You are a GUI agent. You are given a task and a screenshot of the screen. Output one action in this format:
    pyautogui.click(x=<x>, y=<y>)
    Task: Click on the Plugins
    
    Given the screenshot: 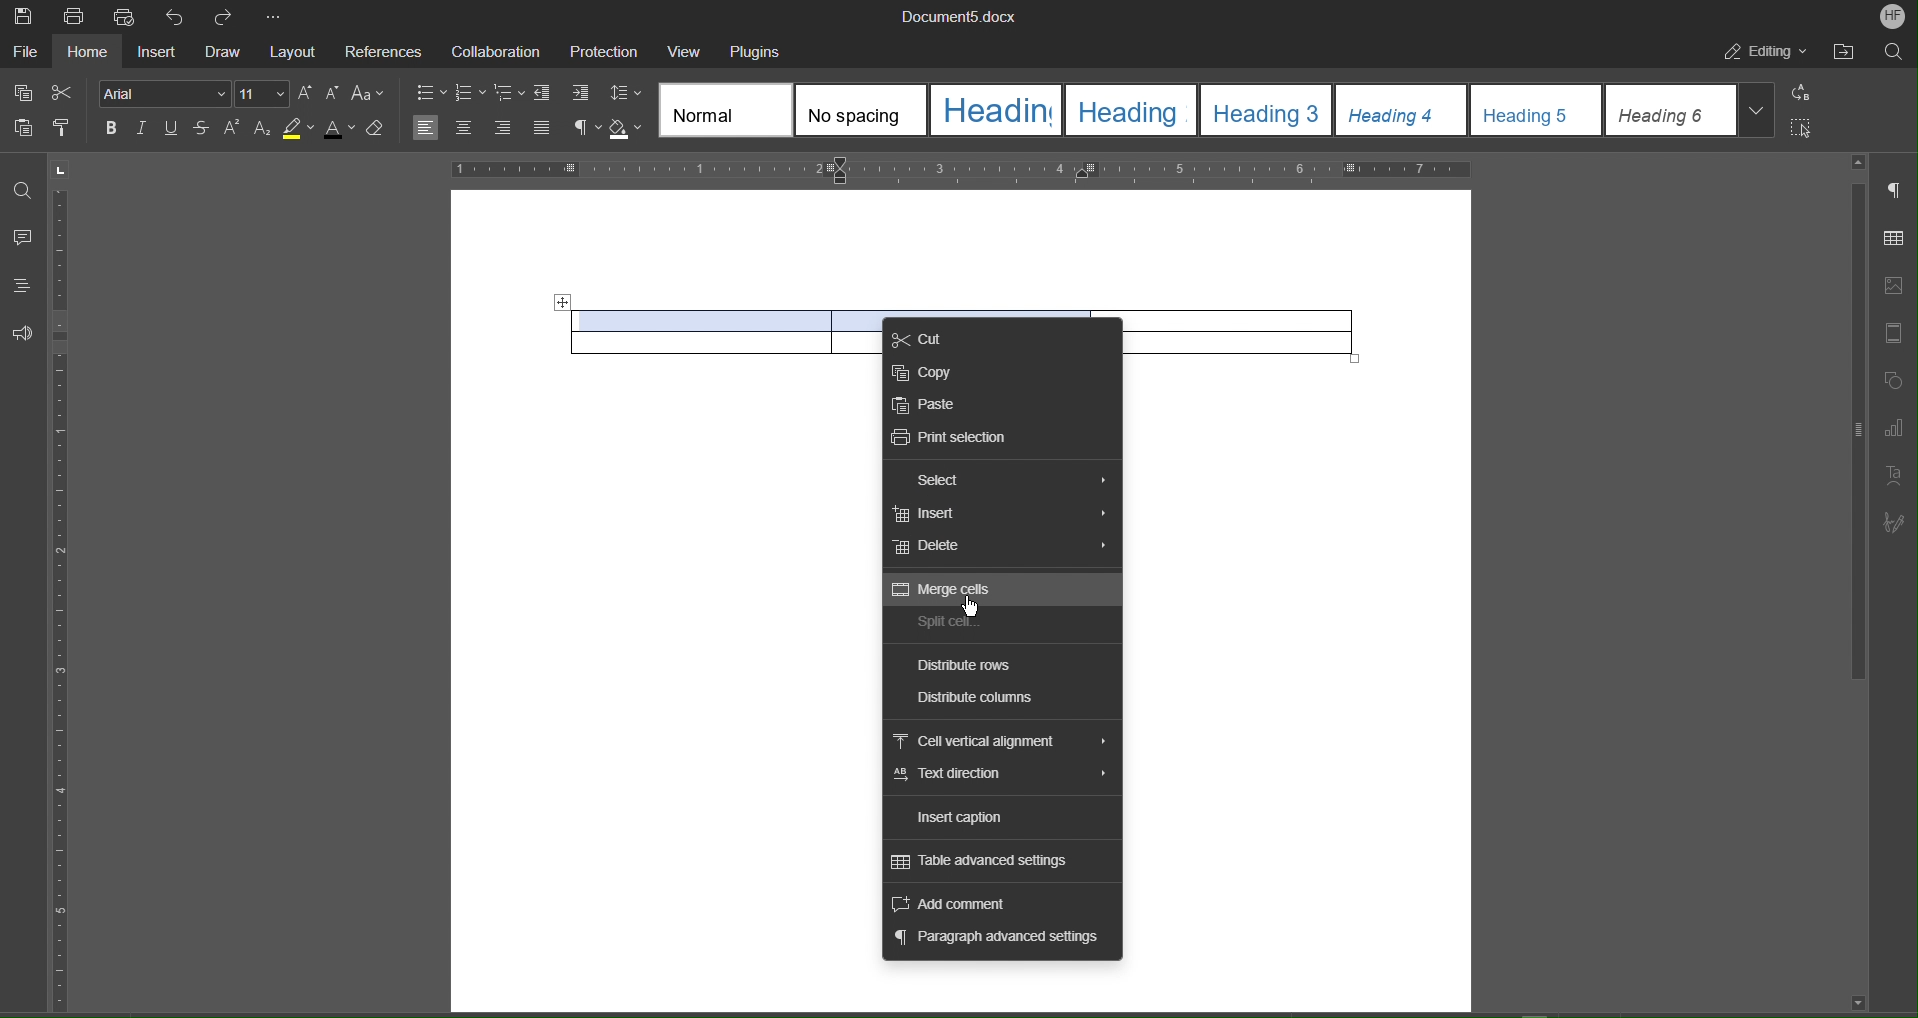 What is the action you would take?
    pyautogui.click(x=759, y=52)
    